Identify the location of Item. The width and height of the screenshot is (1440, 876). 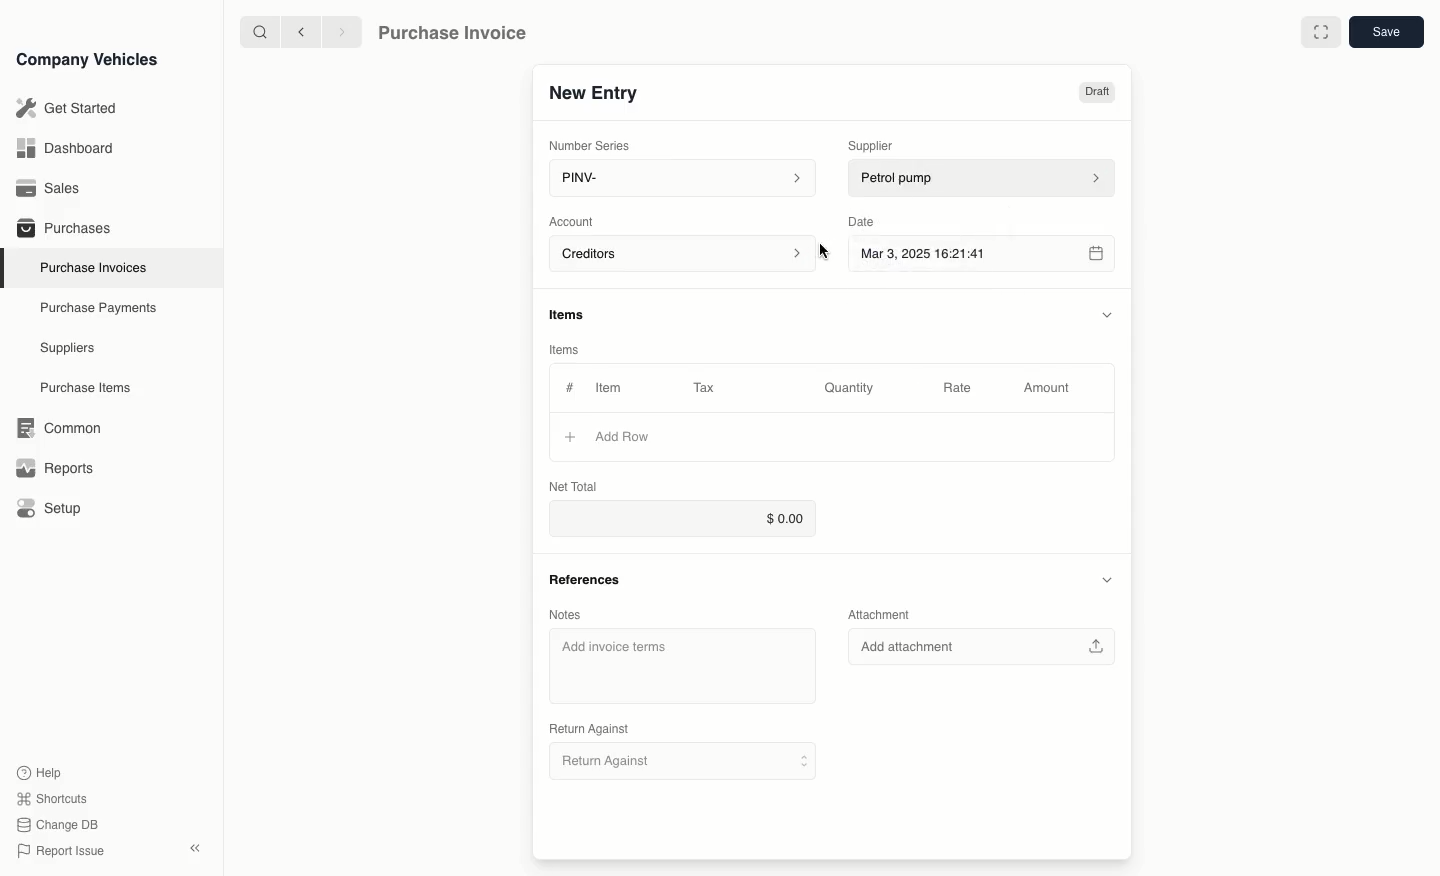
(607, 390).